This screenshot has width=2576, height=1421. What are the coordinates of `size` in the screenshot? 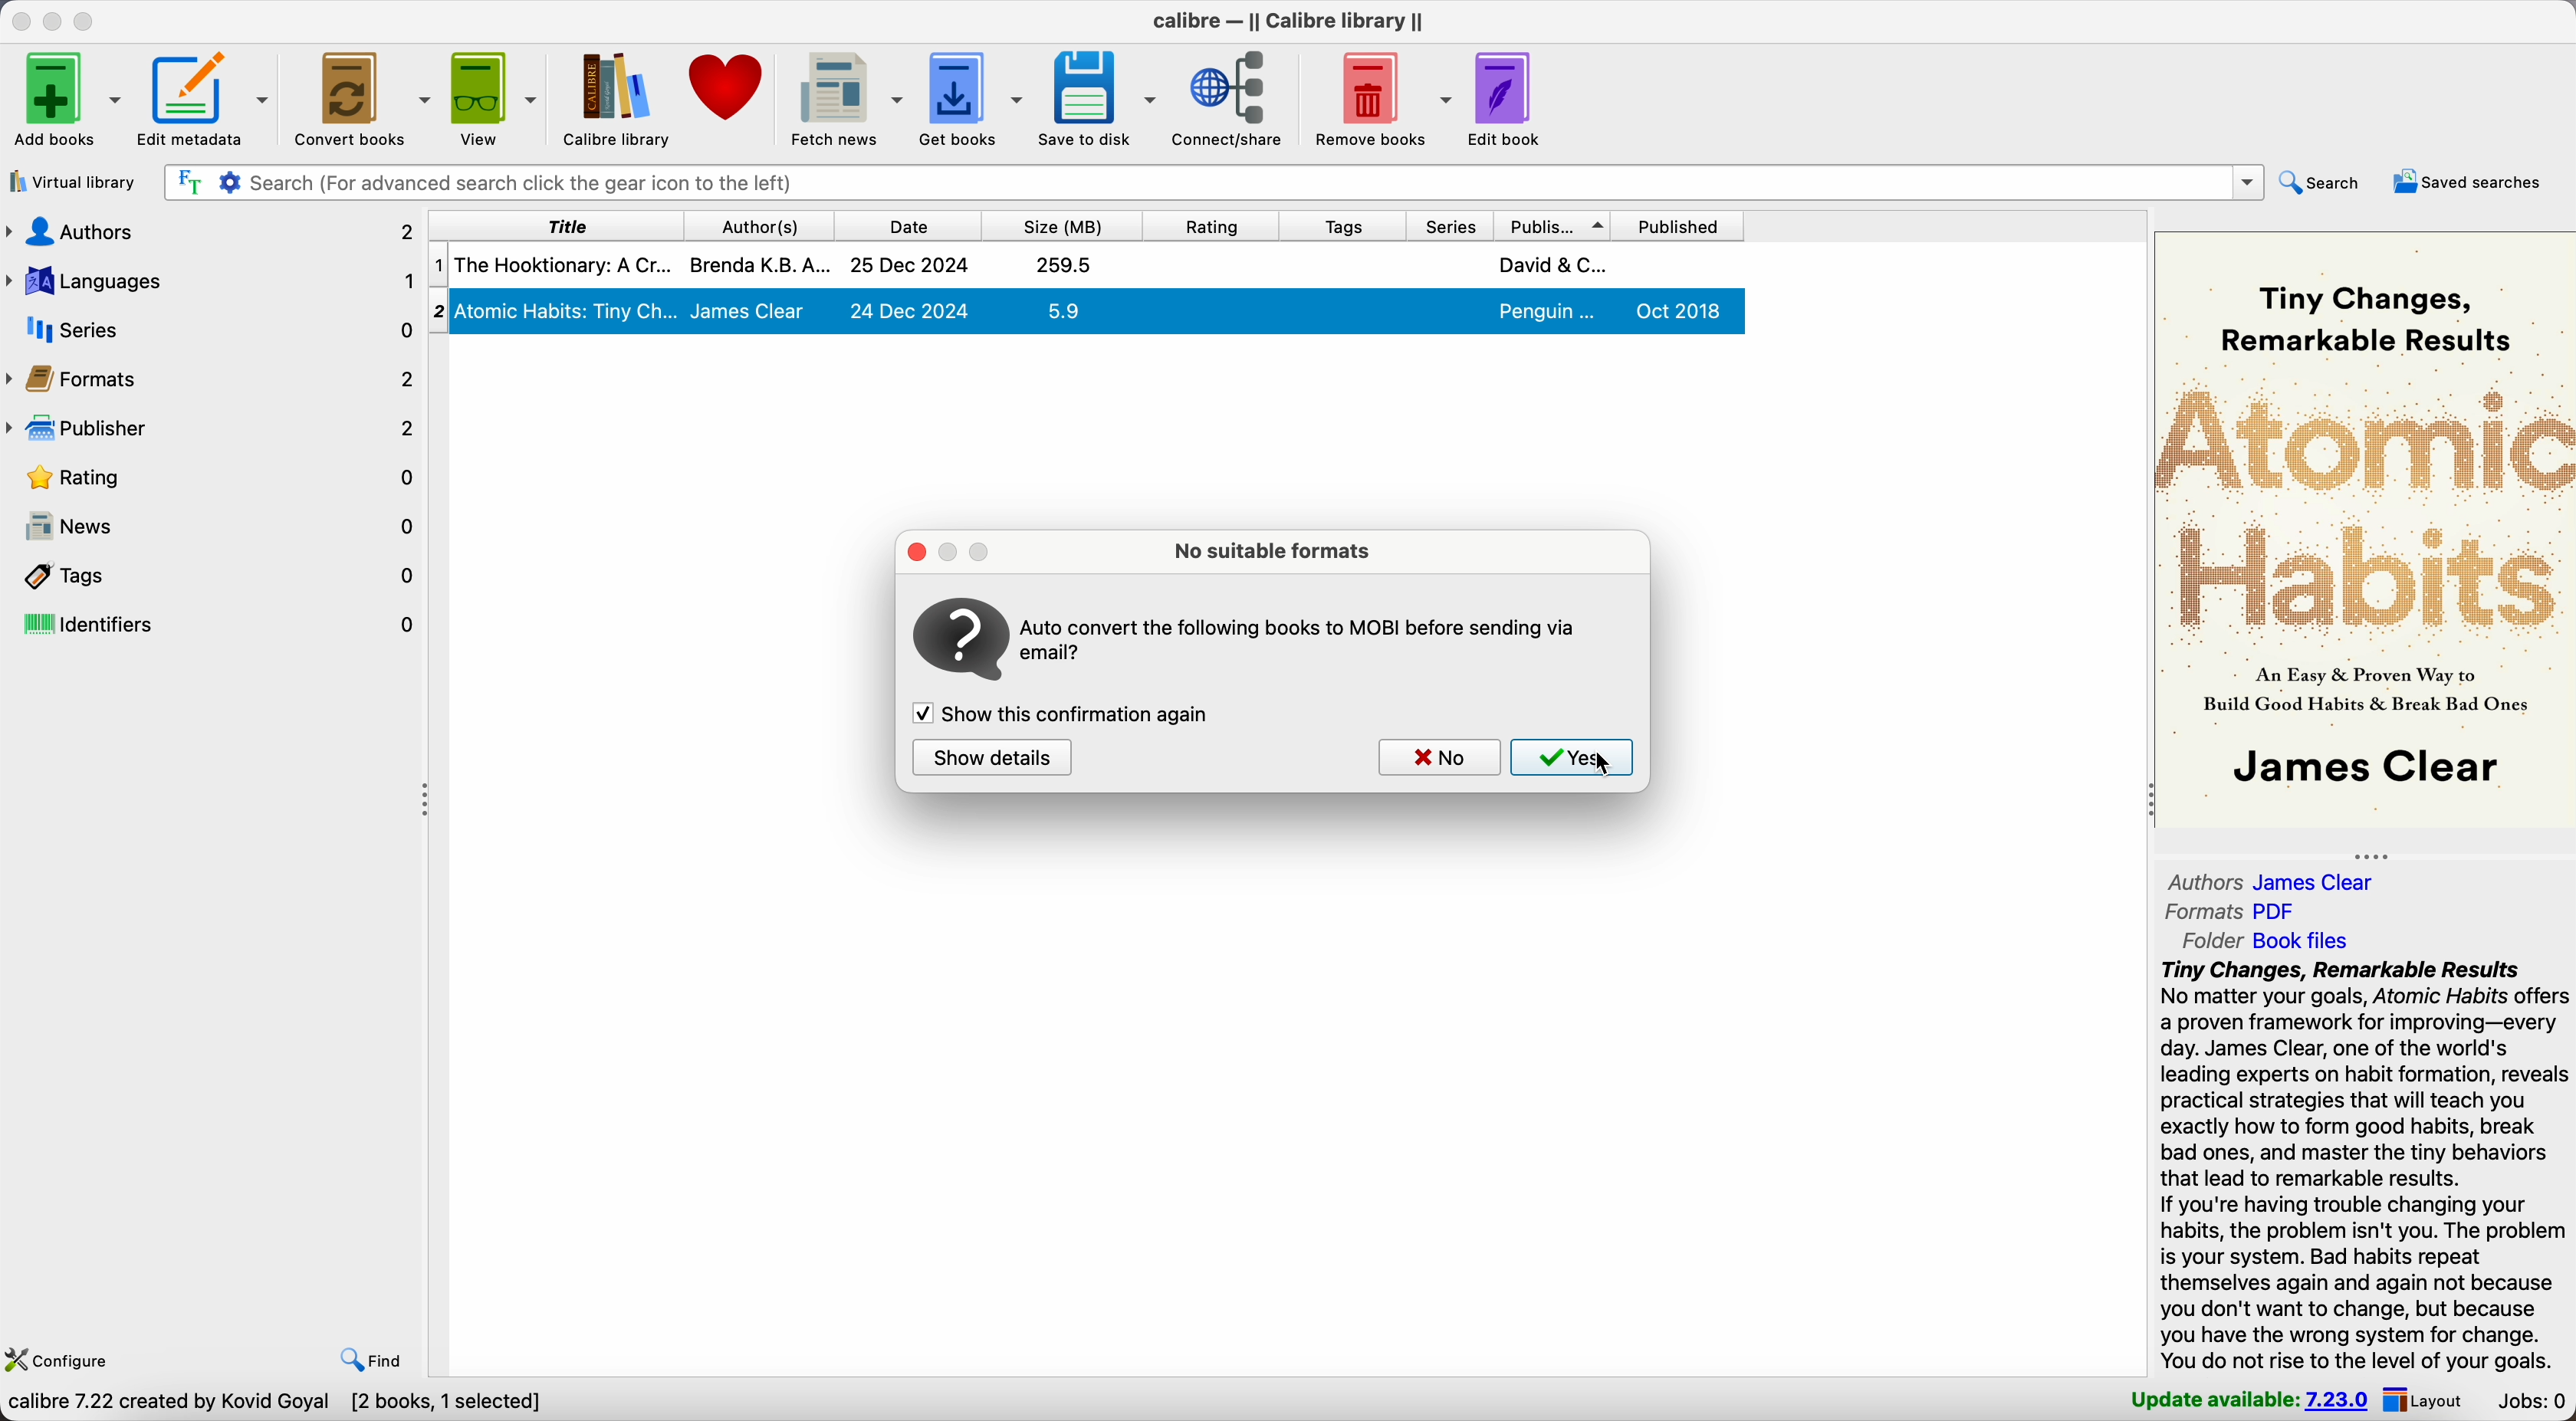 It's located at (1060, 223).